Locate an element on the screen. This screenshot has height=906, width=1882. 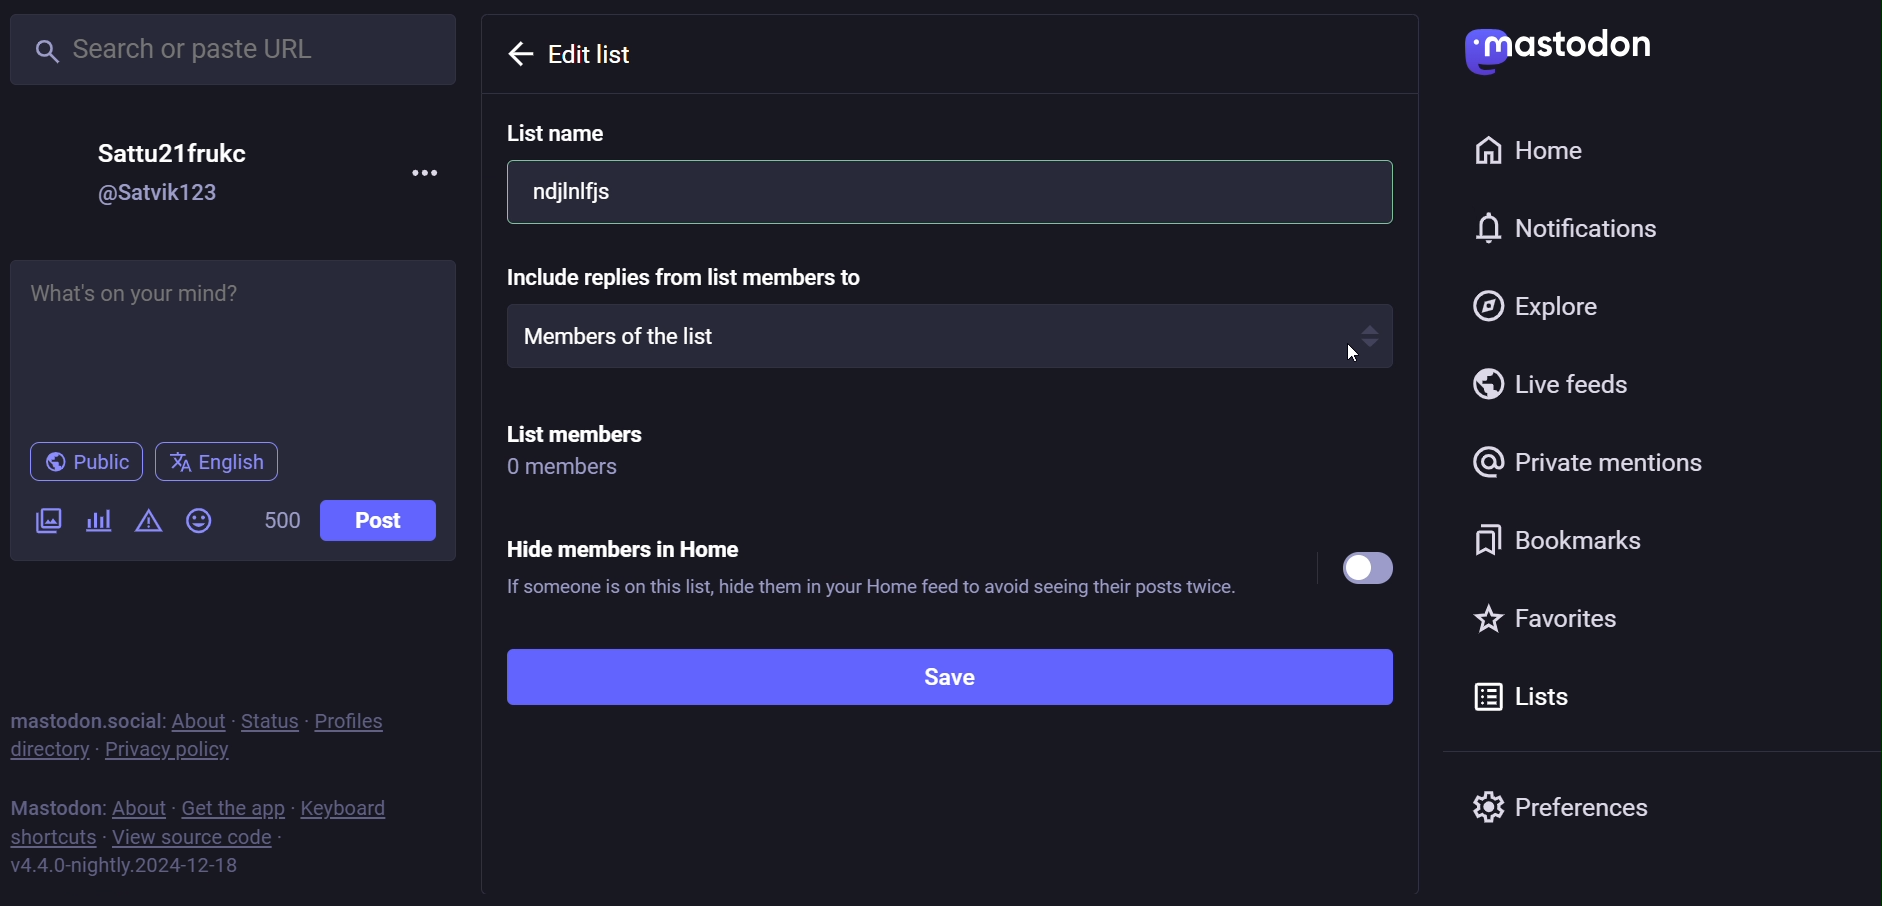
directory is located at coordinates (48, 750).